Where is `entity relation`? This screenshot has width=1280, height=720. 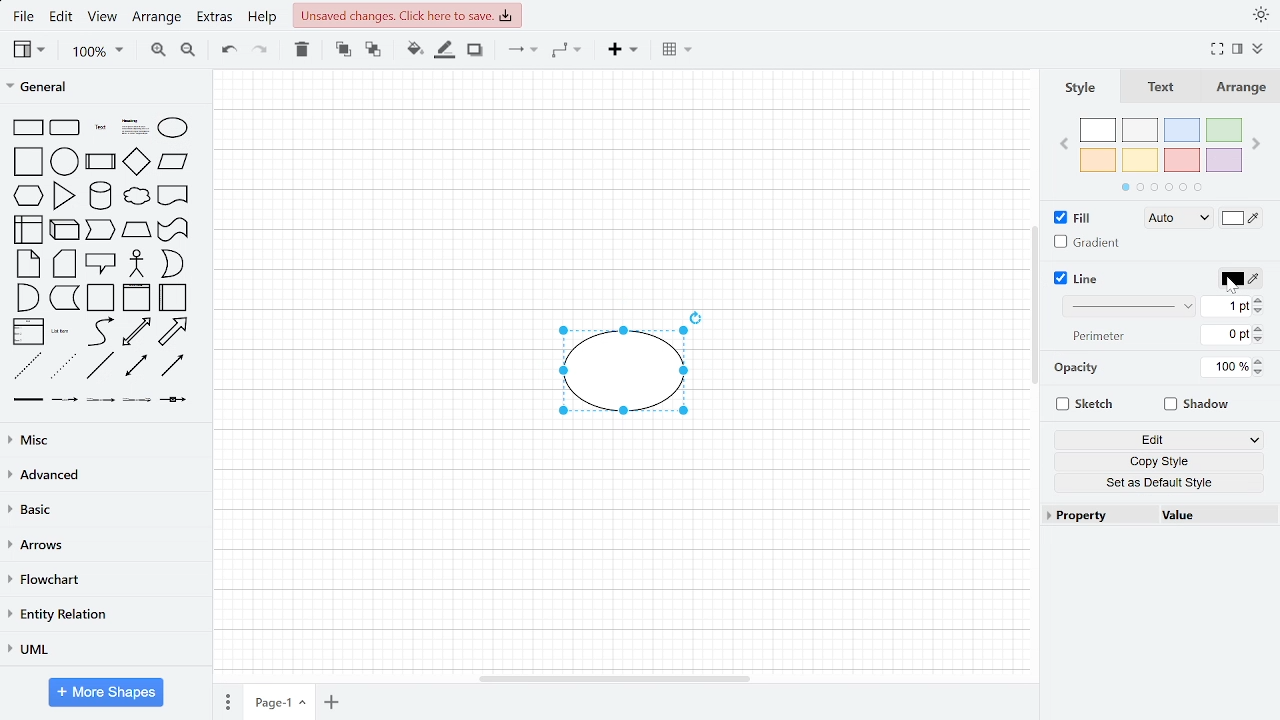
entity relation is located at coordinates (99, 616).